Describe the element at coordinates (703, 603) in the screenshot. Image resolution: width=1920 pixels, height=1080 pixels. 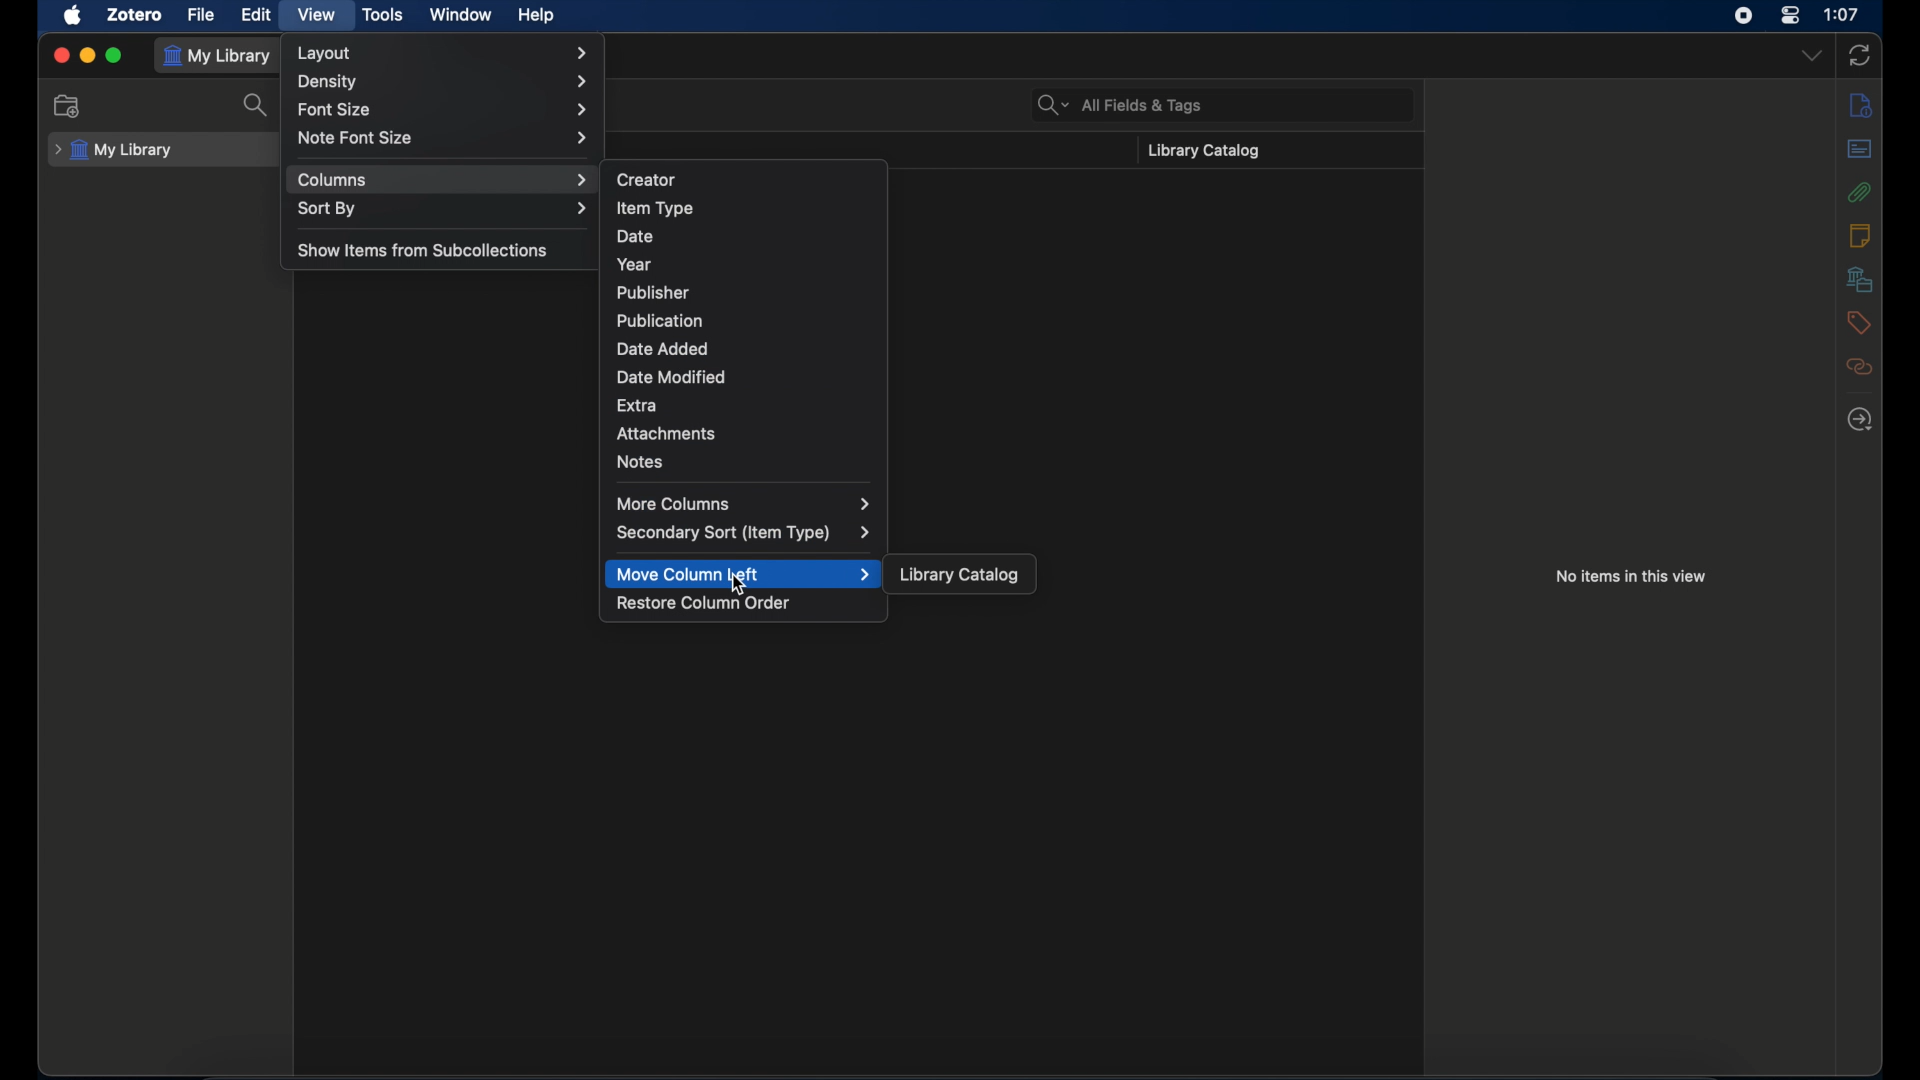
I see `restore column order` at that location.